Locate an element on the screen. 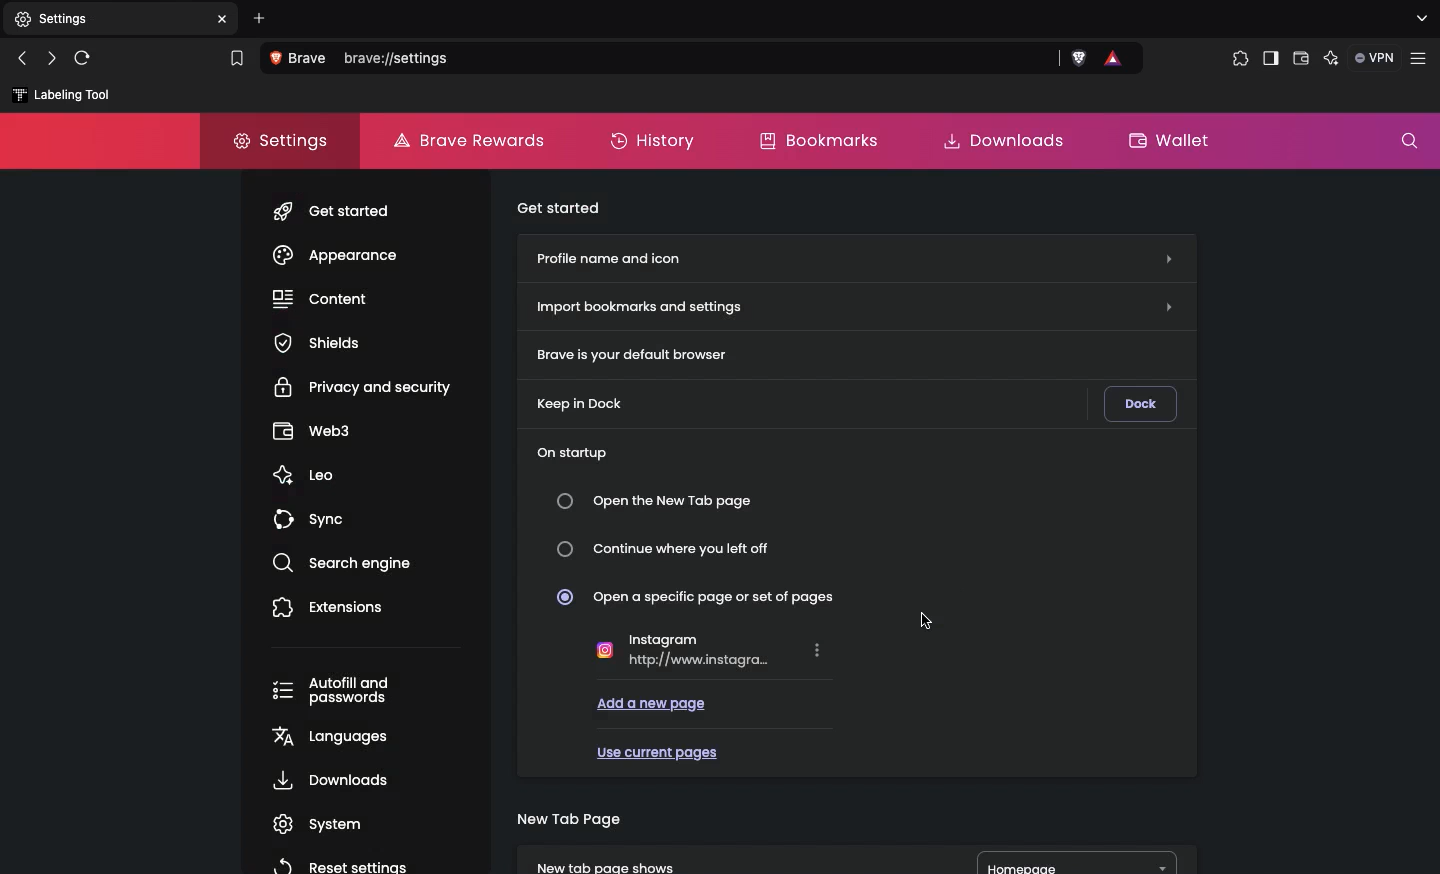  Bookmarks is located at coordinates (235, 59).